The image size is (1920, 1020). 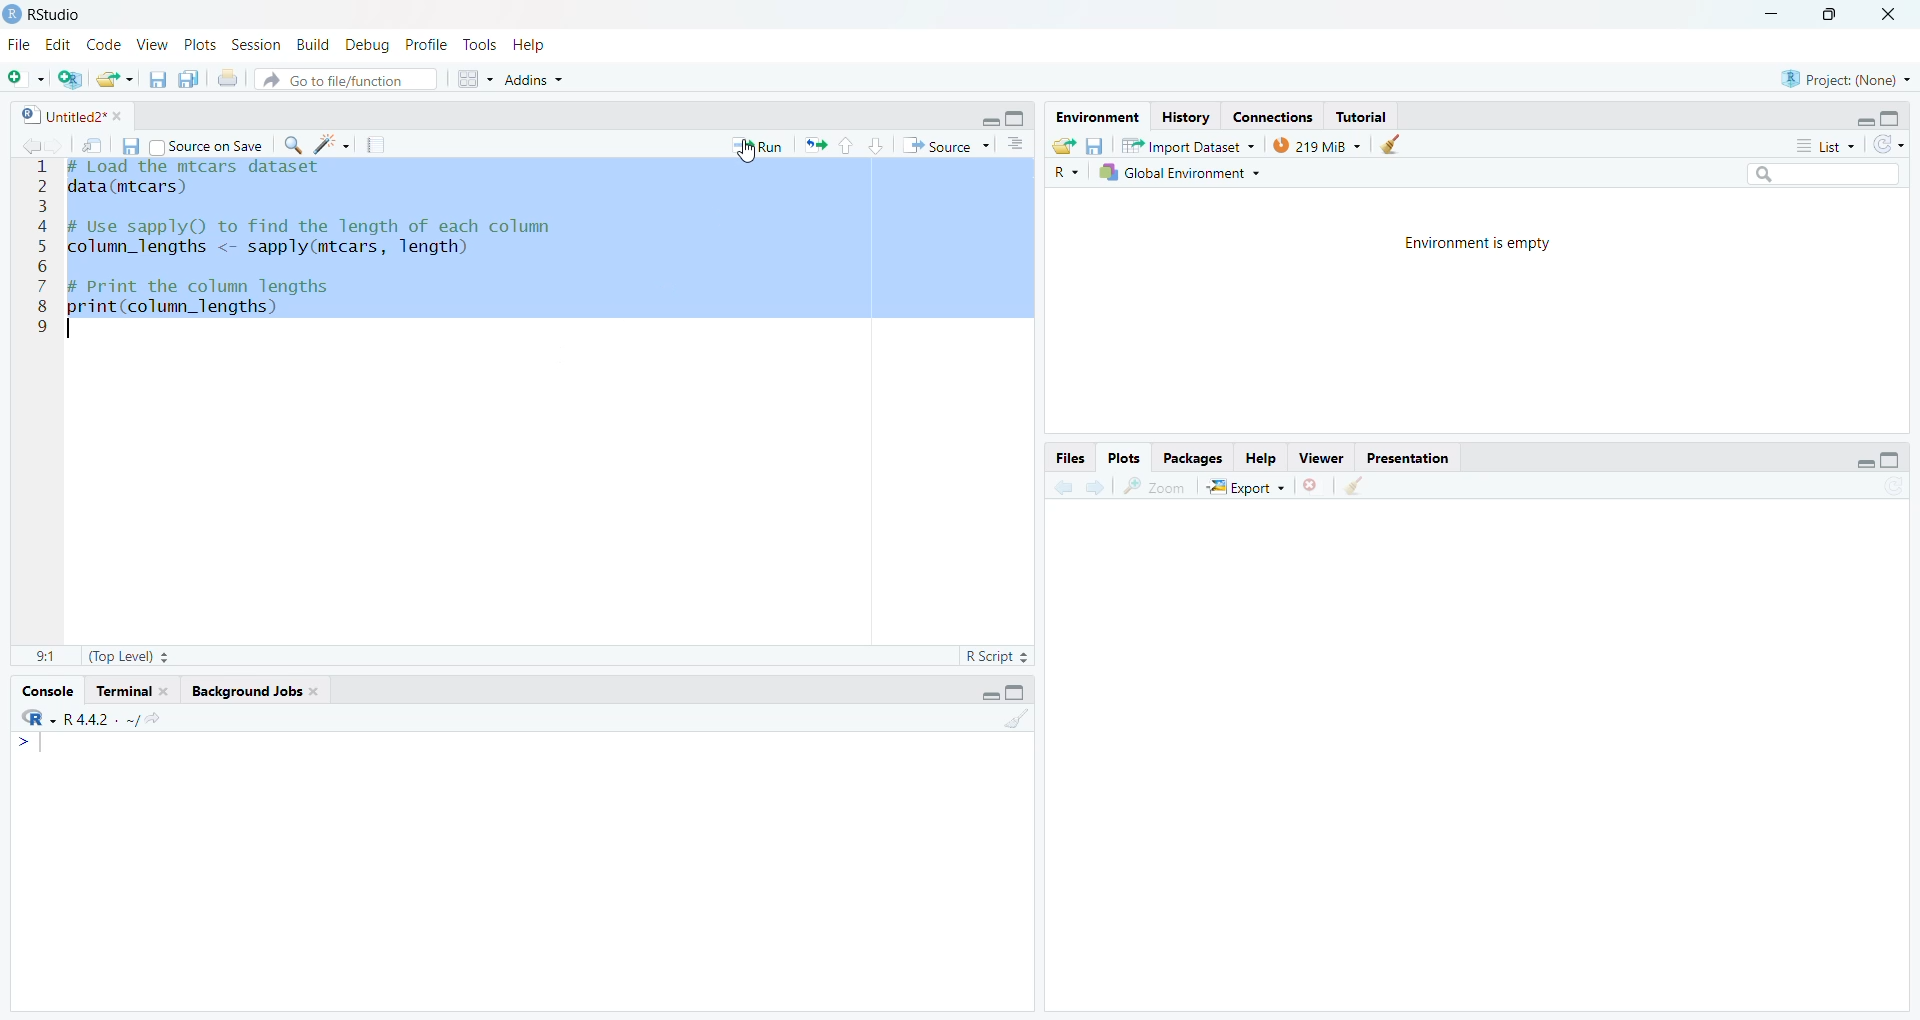 What do you see at coordinates (1314, 485) in the screenshot?
I see `Remove Selected` at bounding box center [1314, 485].